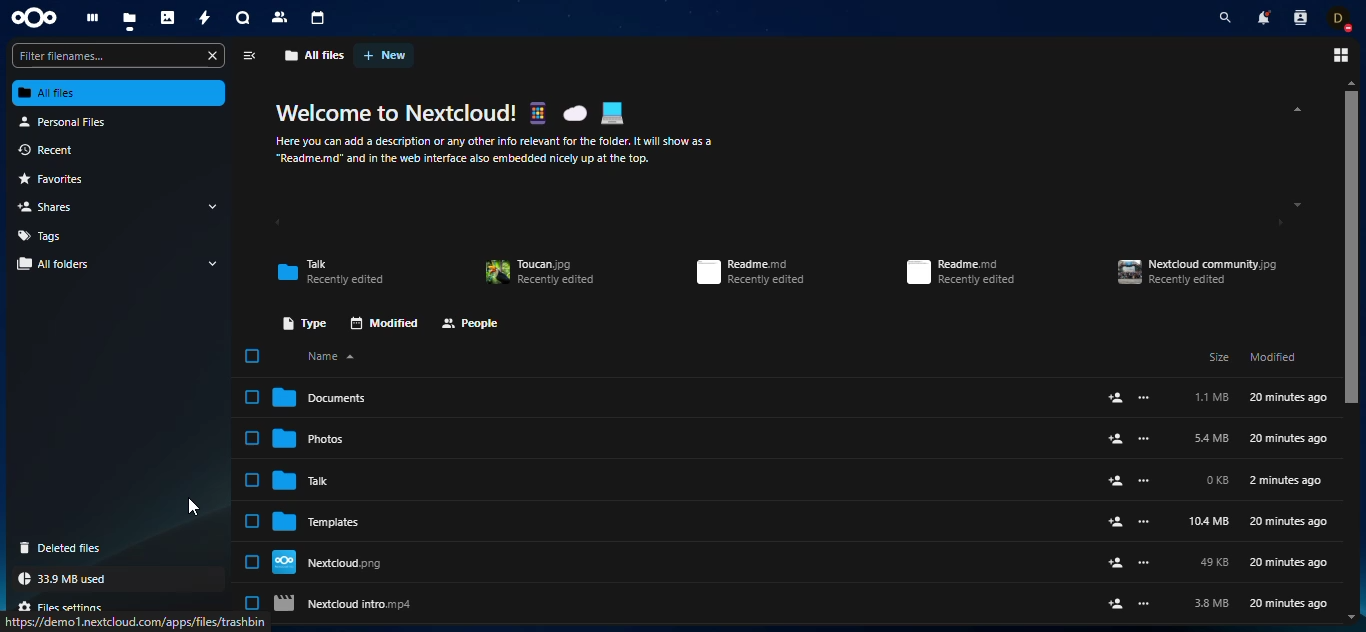 This screenshot has height=632, width=1366. Describe the element at coordinates (1288, 522) in the screenshot. I see `20 minutes ago` at that location.